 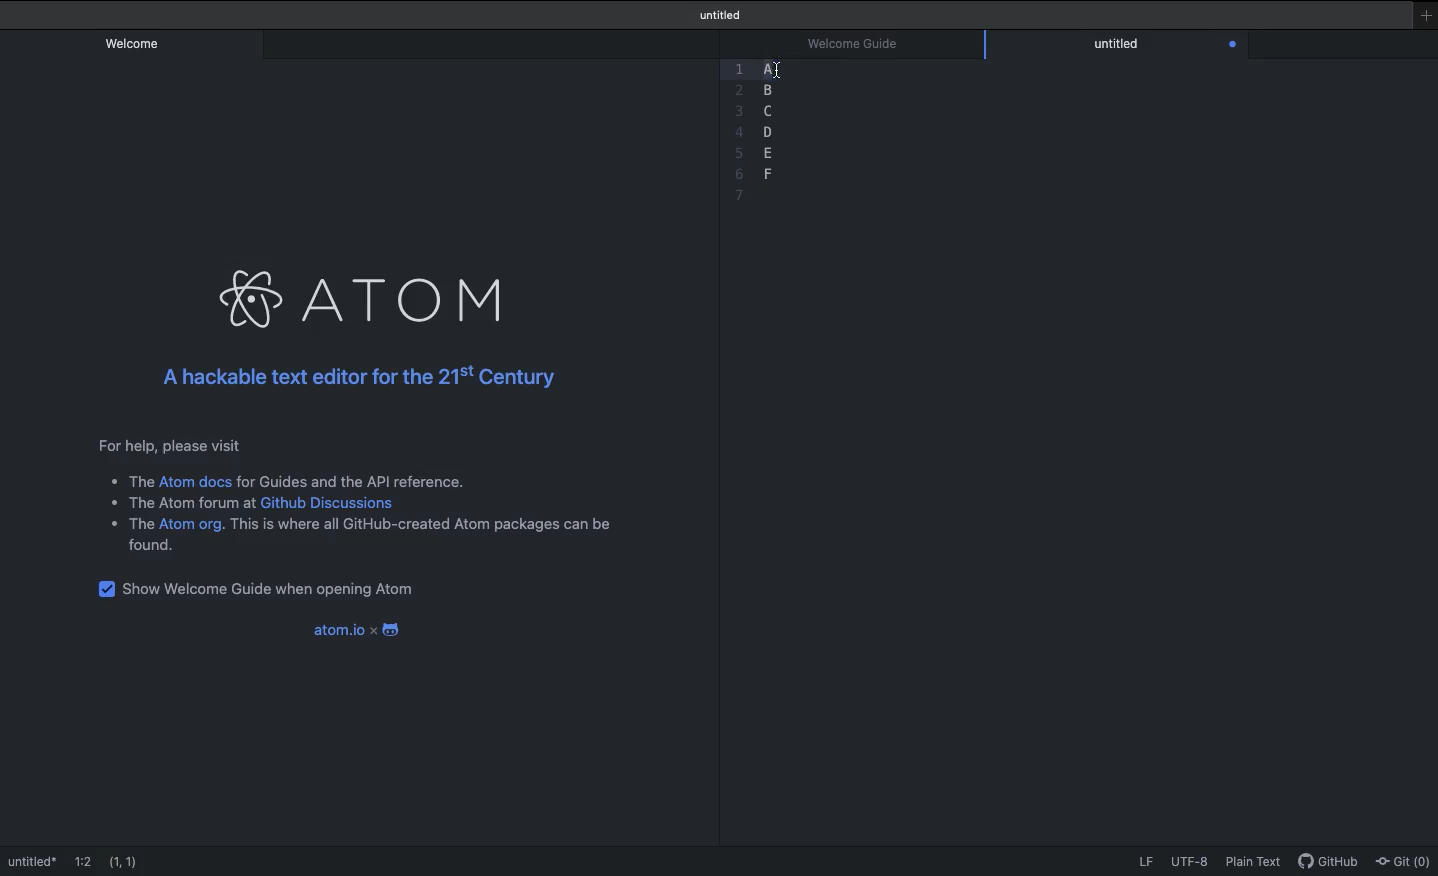 What do you see at coordinates (768, 172) in the screenshot?
I see `f` at bounding box center [768, 172].